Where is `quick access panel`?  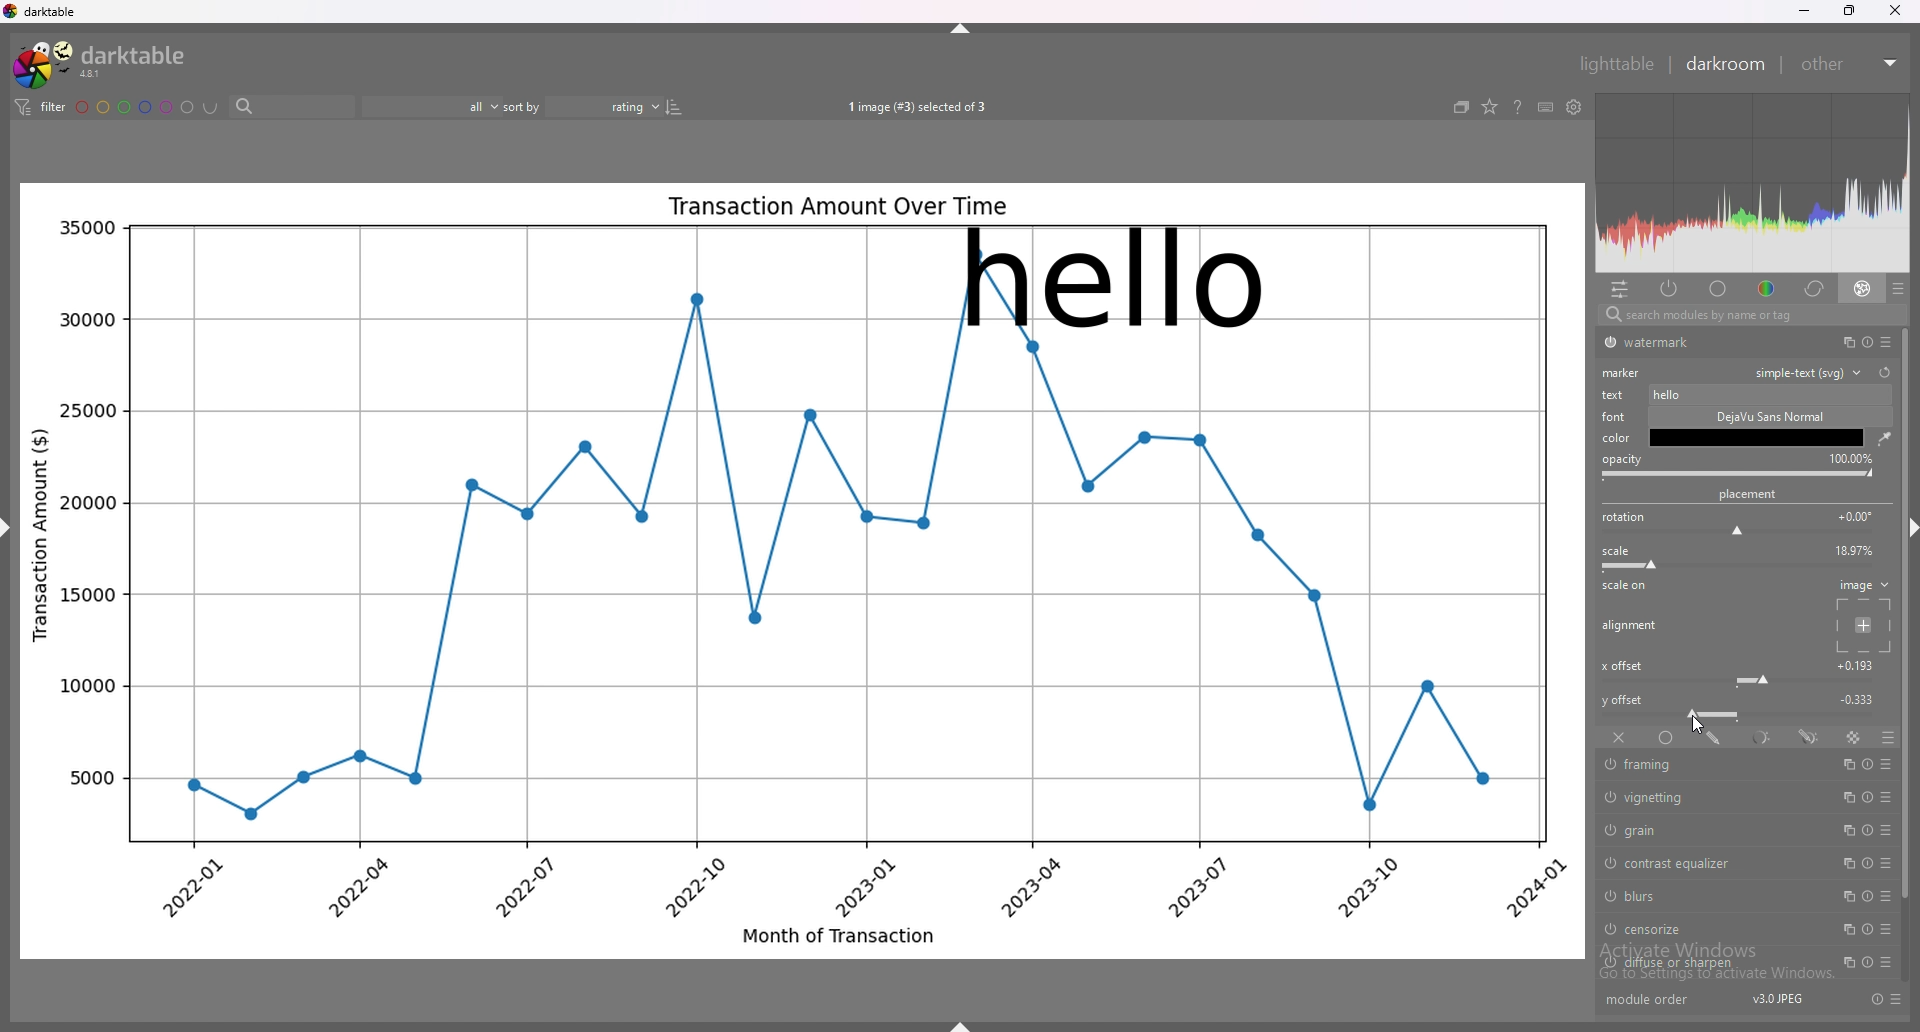
quick access panel is located at coordinates (1619, 289).